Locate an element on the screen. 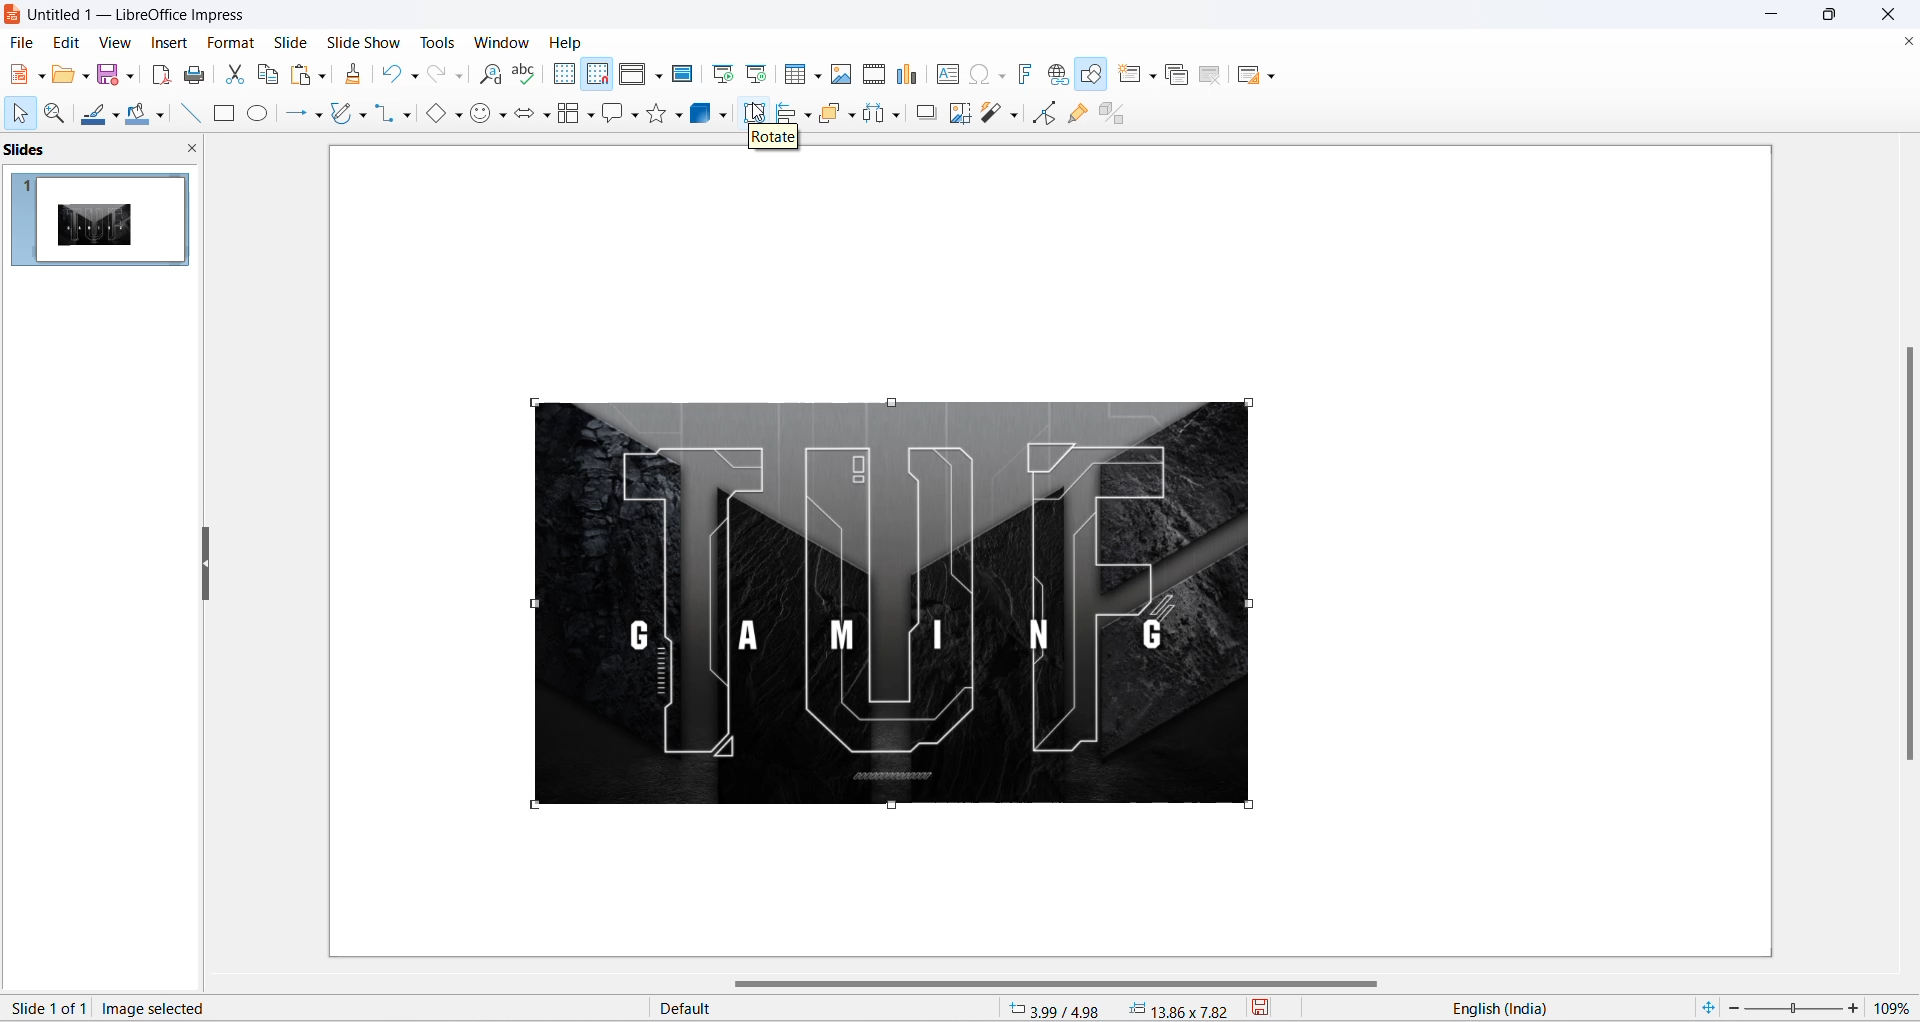 This screenshot has width=1920, height=1022. hover text is located at coordinates (773, 135).